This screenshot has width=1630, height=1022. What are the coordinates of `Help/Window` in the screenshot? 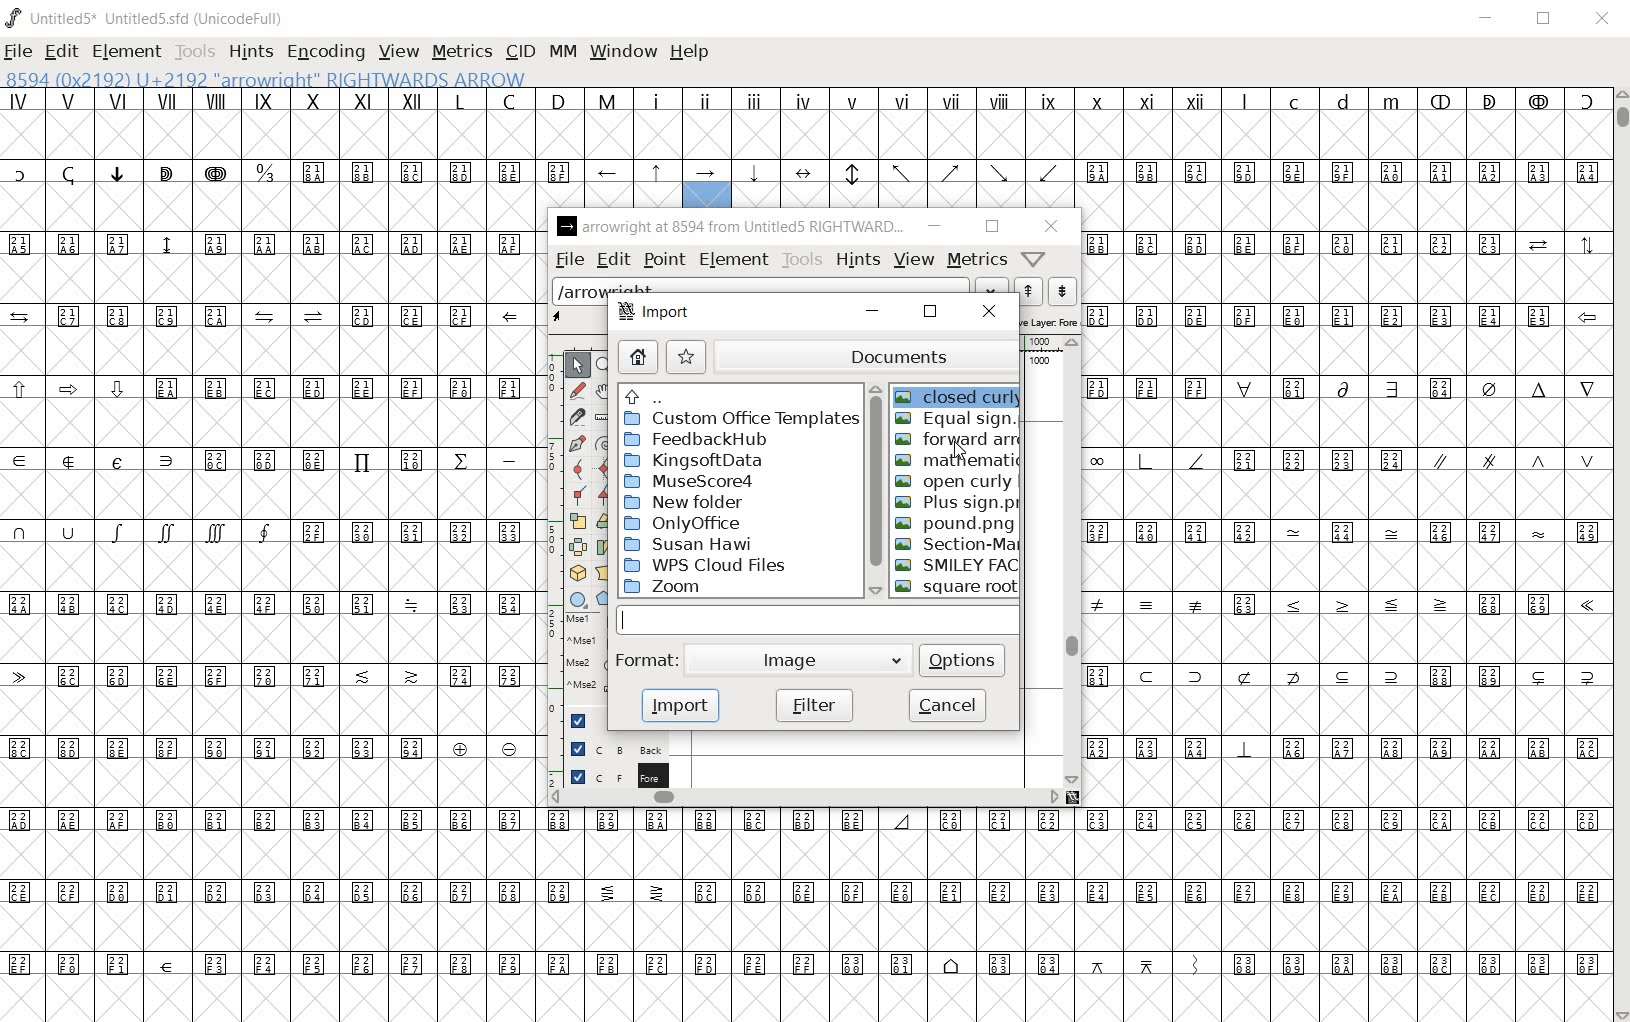 It's located at (1034, 259).